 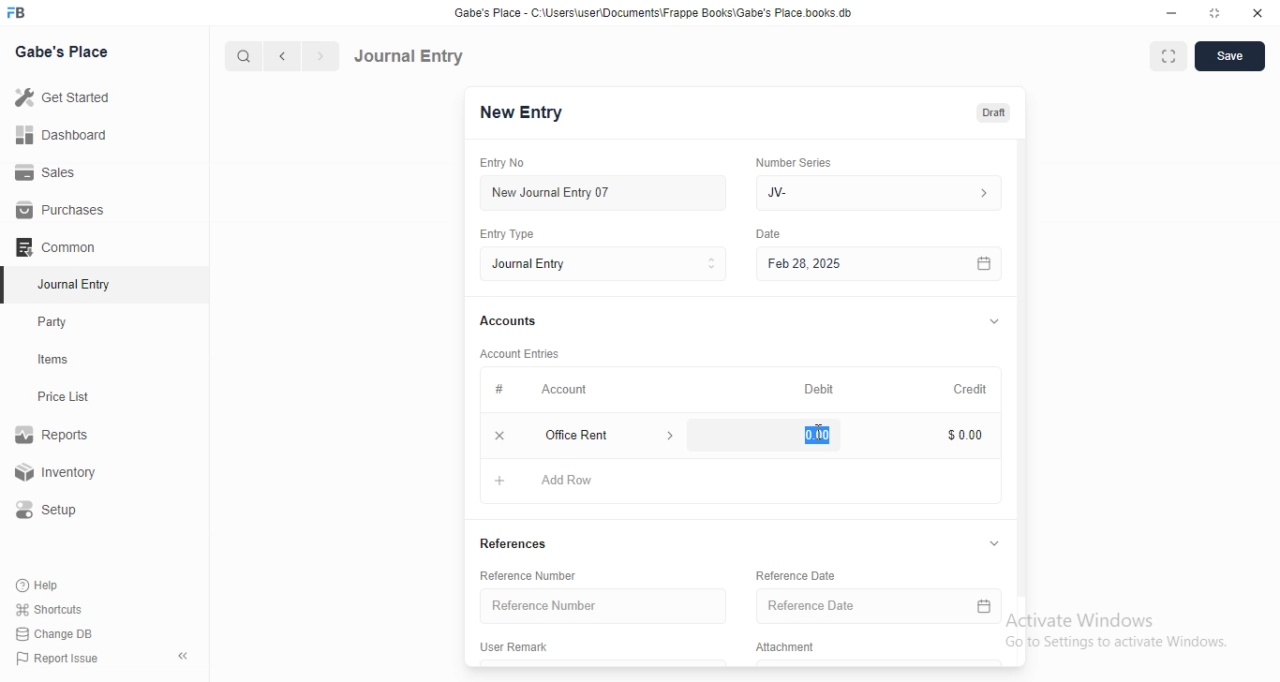 What do you see at coordinates (77, 284) in the screenshot?
I see `‘Journal Entry` at bounding box center [77, 284].